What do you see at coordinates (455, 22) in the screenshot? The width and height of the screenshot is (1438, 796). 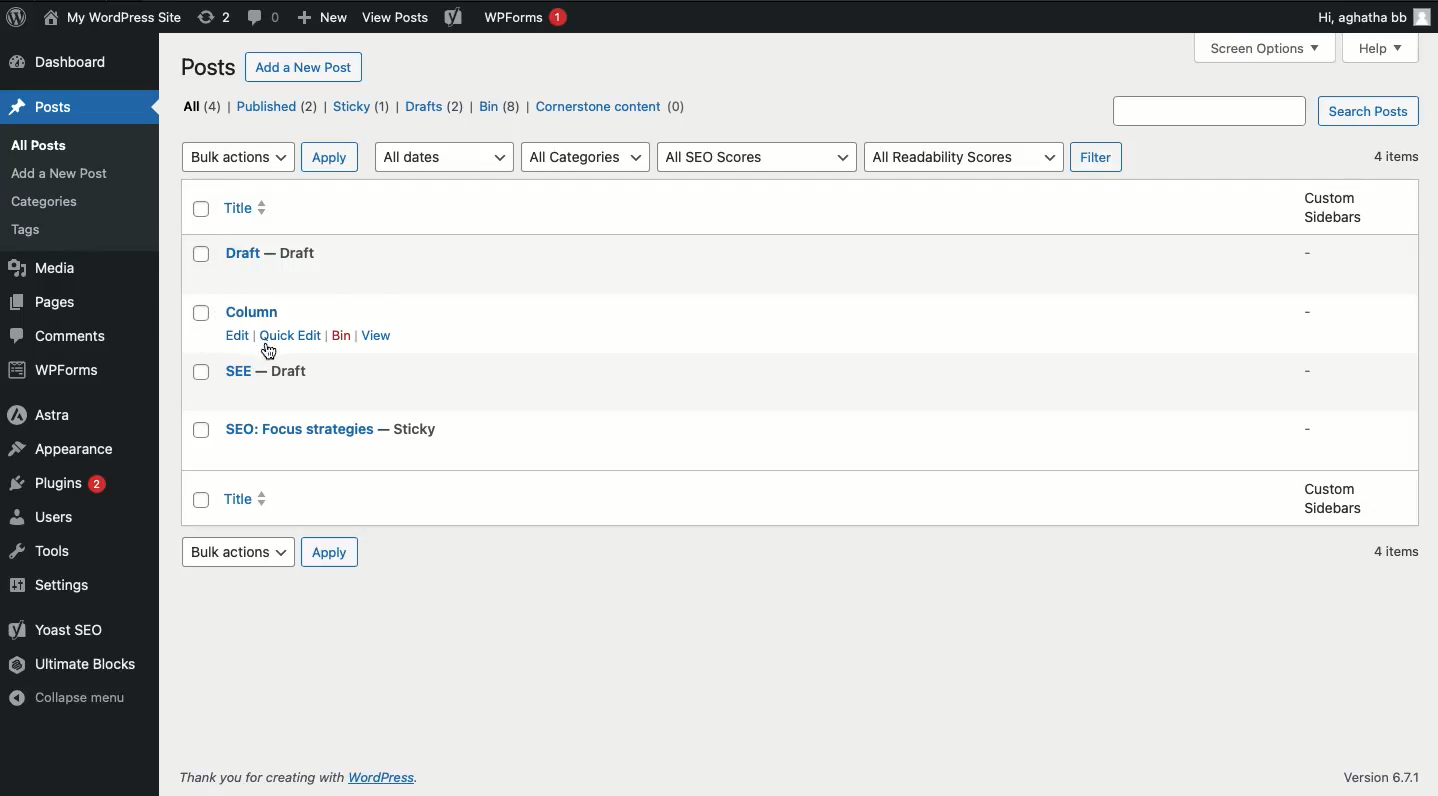 I see `Yoast` at bounding box center [455, 22].